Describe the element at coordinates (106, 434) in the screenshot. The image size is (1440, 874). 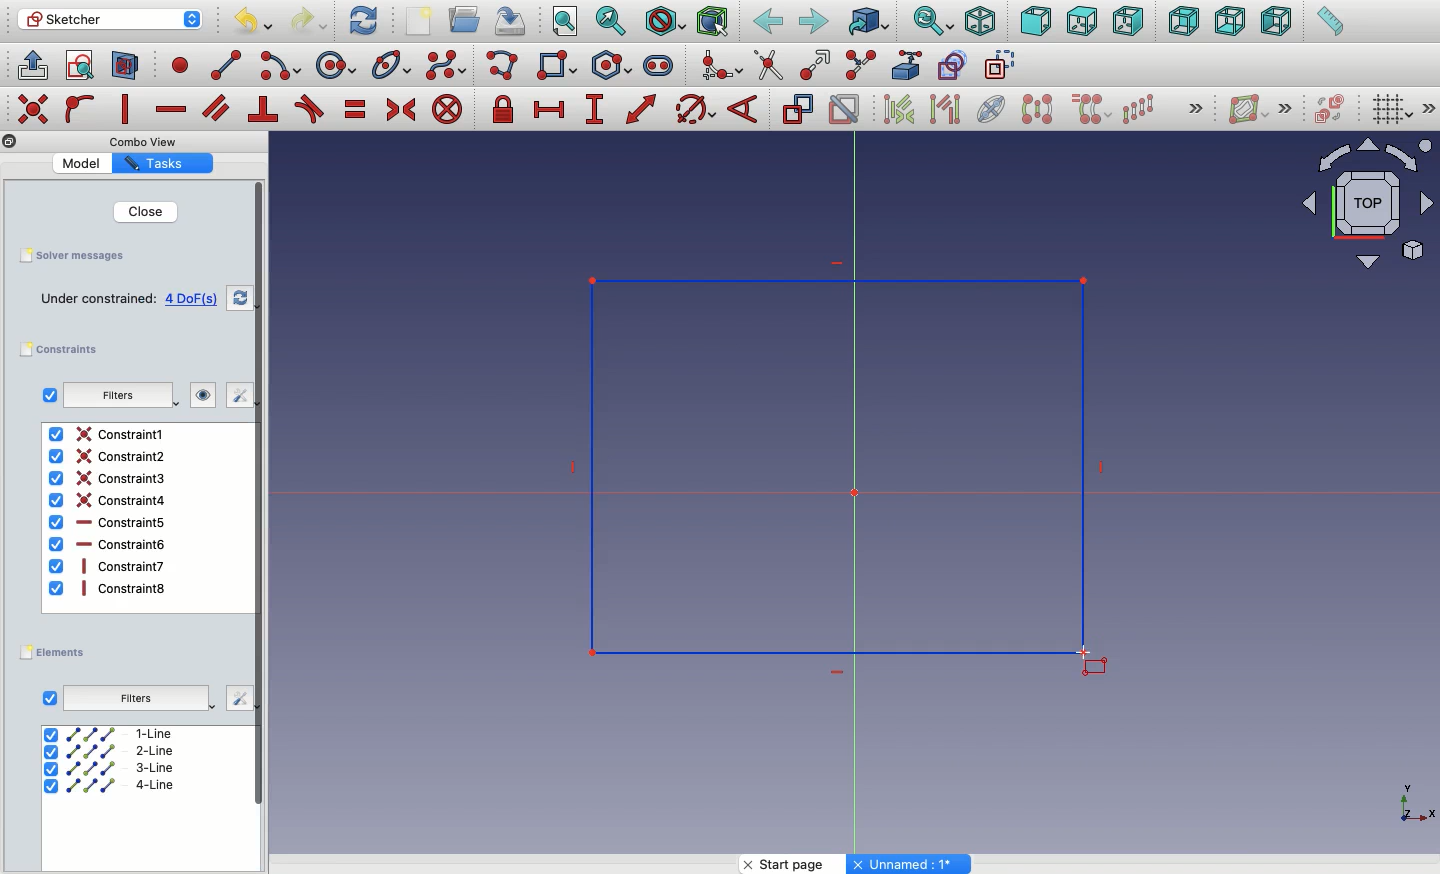
I see `Constraint1` at that location.